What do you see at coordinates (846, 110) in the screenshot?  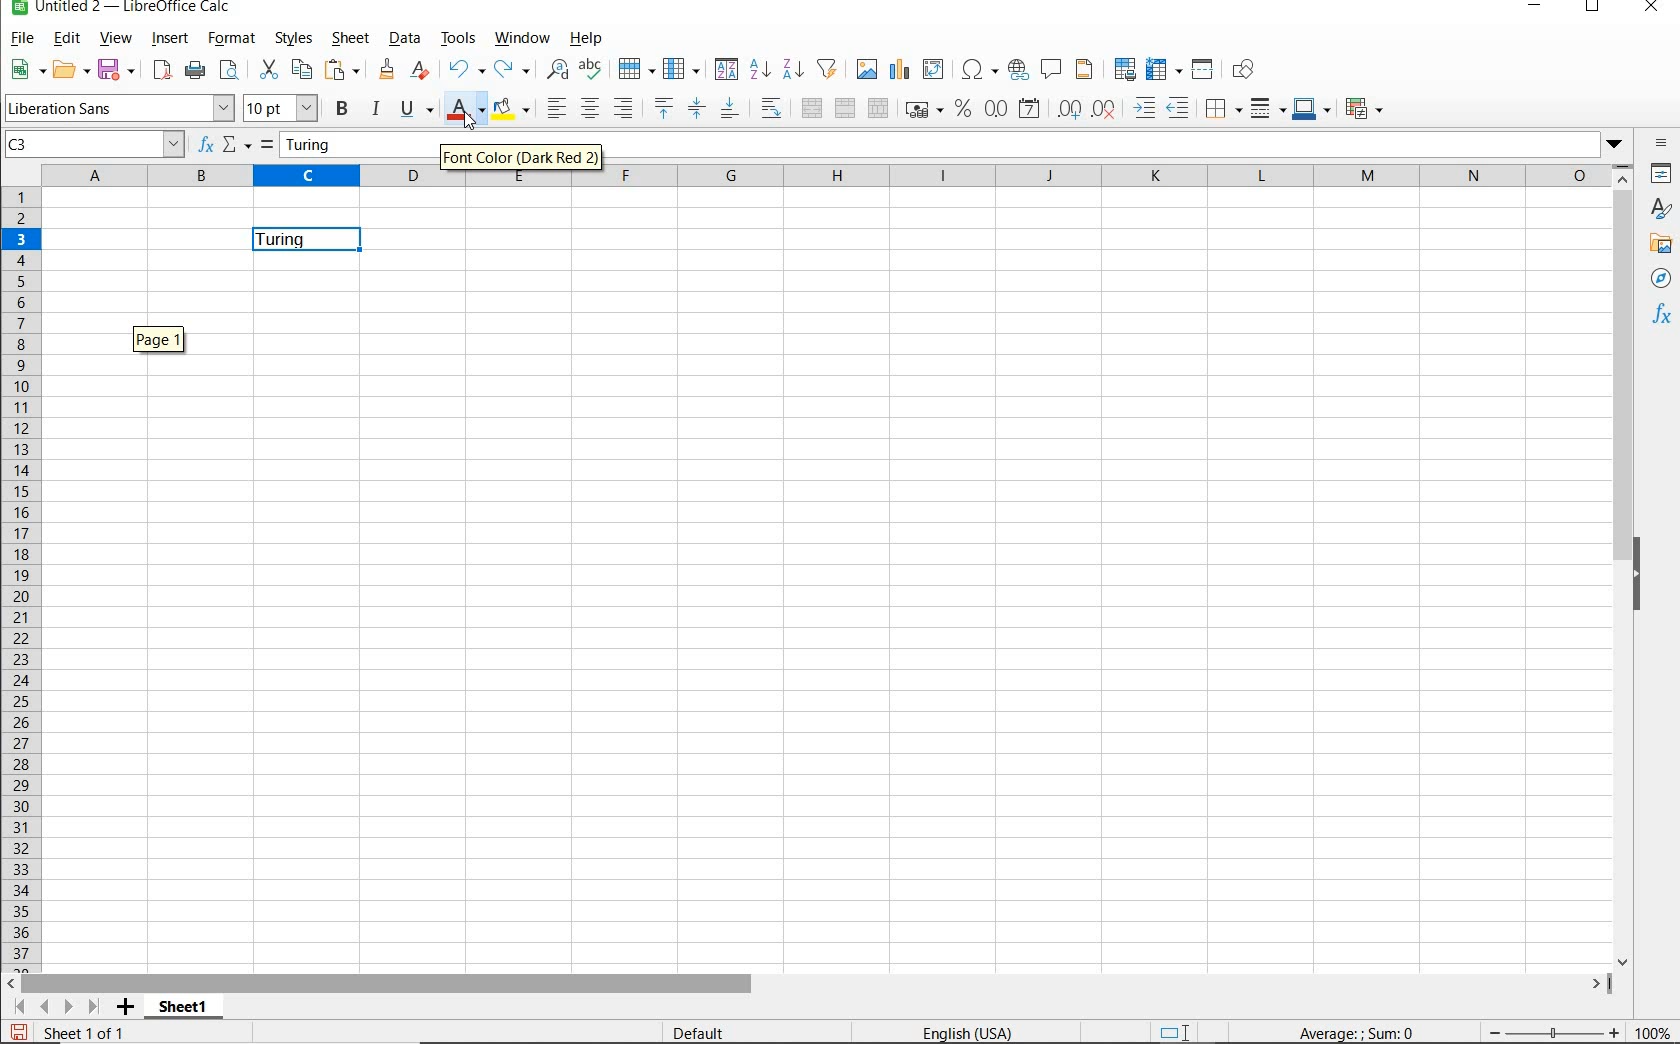 I see `MERGE CELLS` at bounding box center [846, 110].